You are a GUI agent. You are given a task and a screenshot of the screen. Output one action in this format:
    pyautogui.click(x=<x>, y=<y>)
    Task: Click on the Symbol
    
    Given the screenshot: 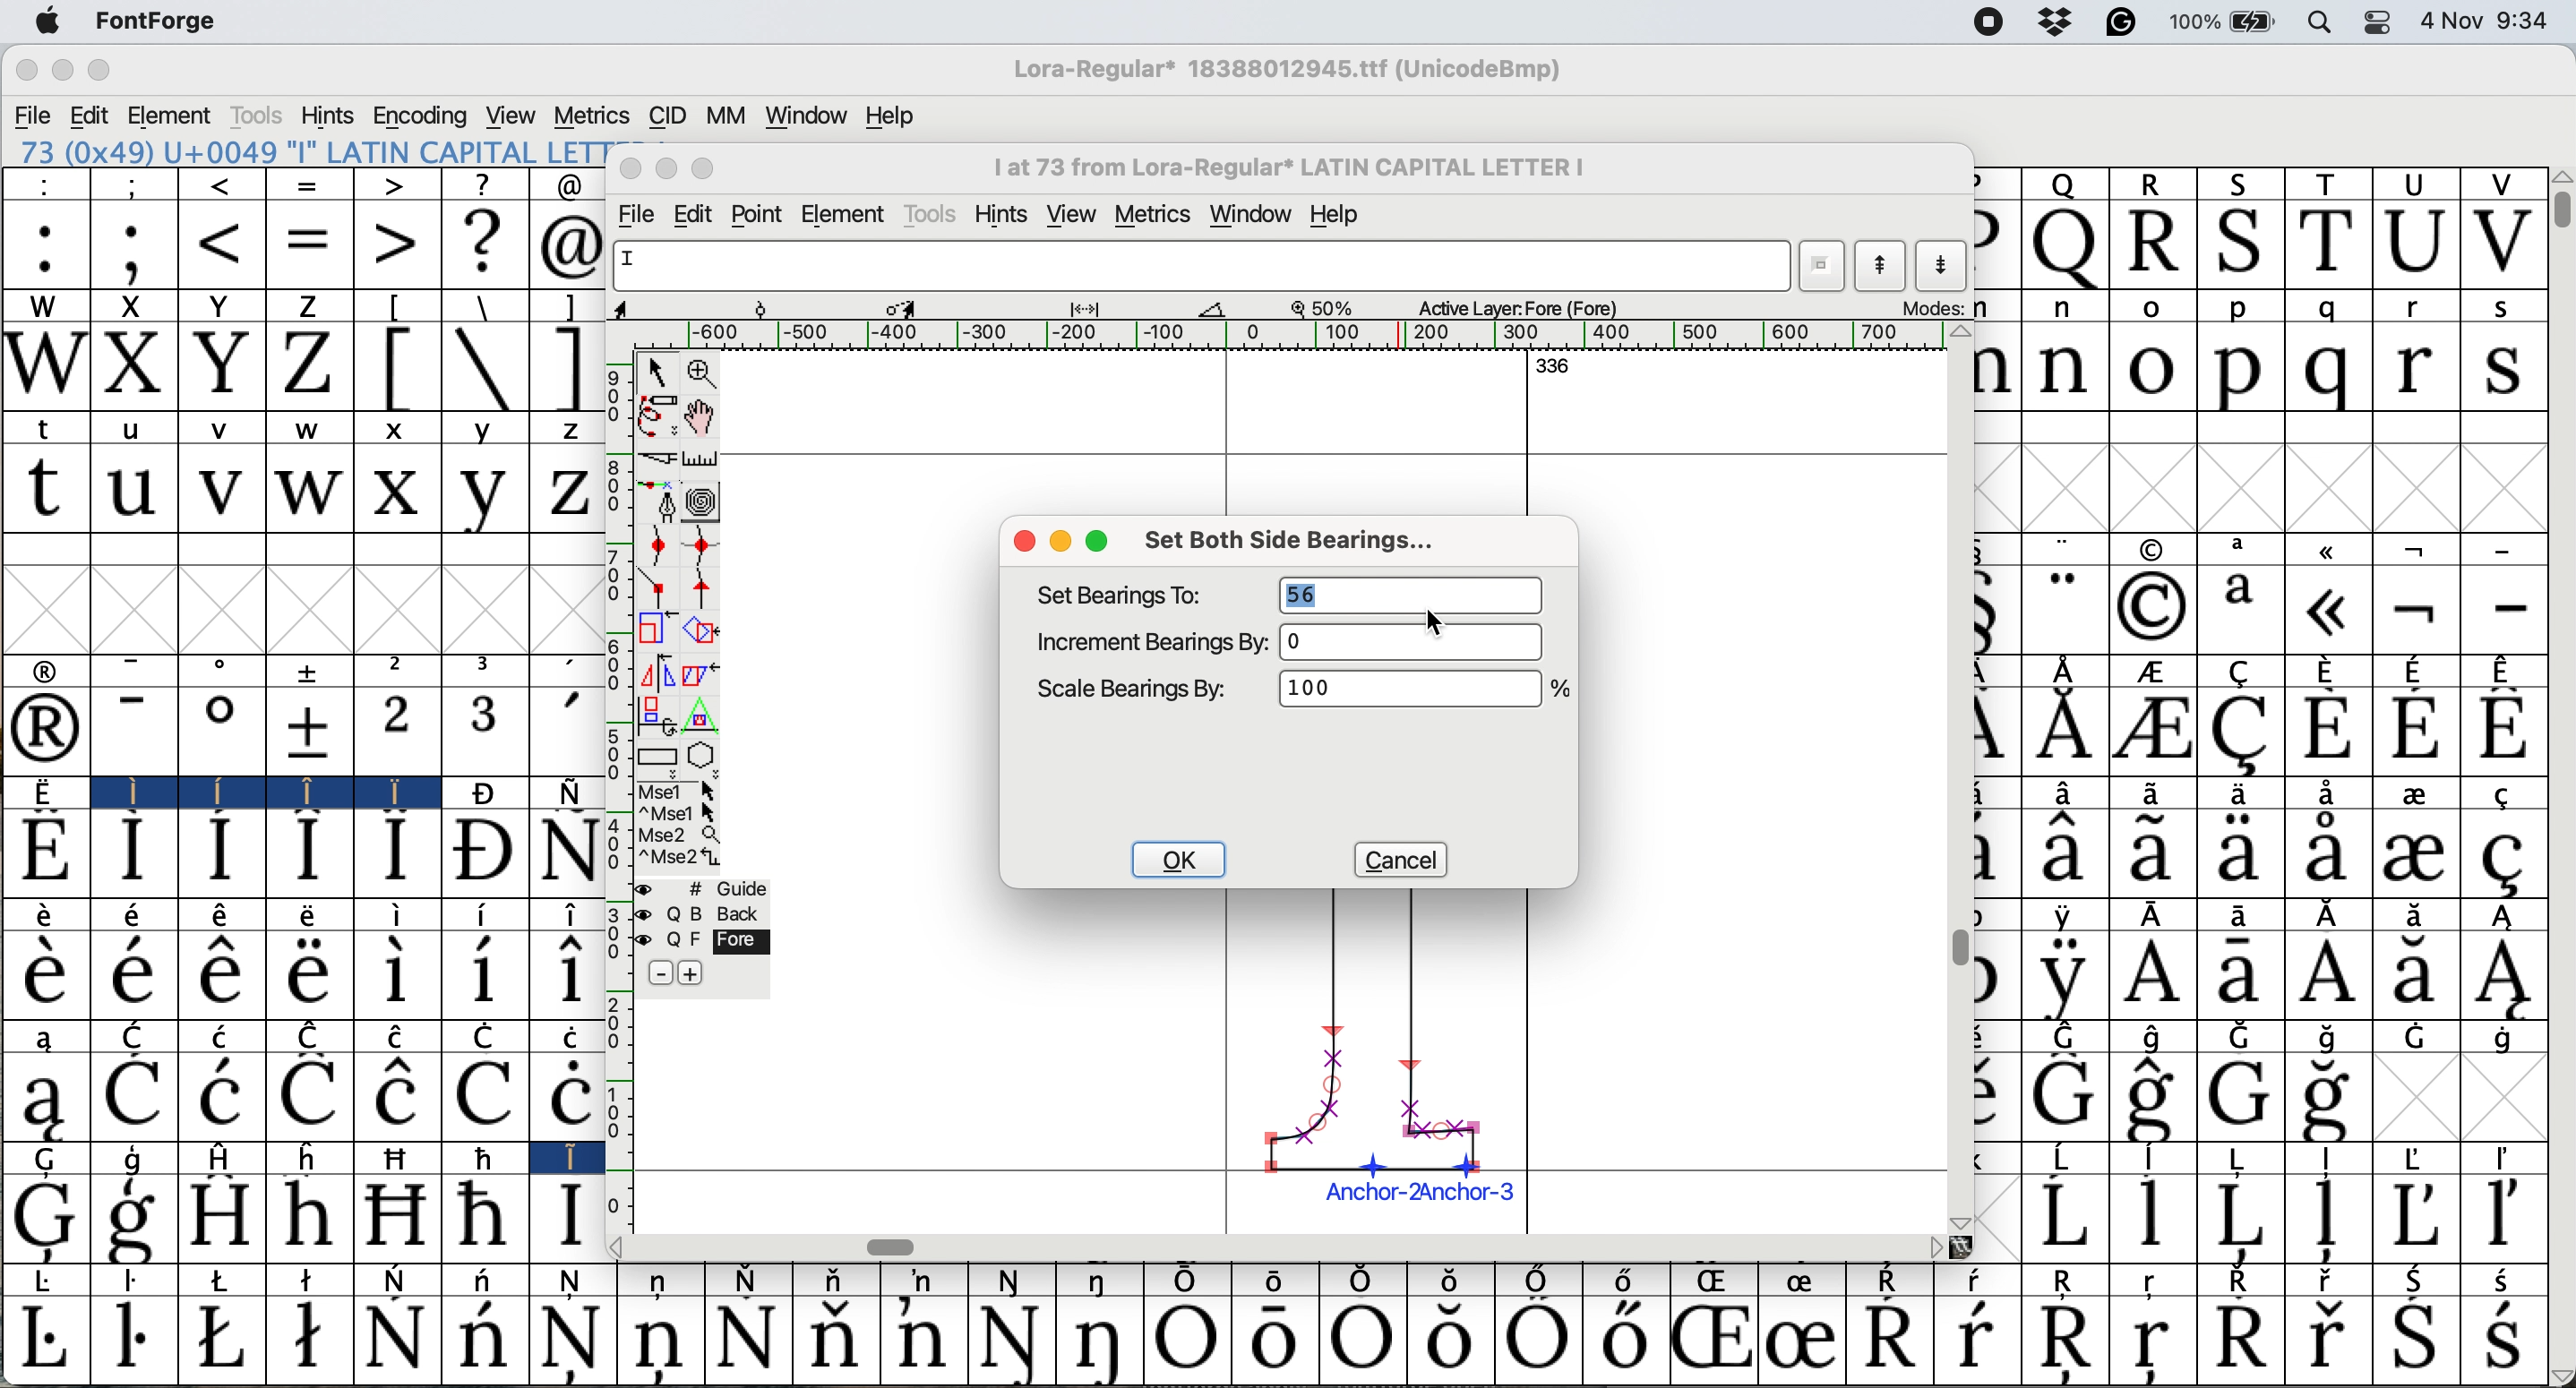 What is the action you would take?
    pyautogui.click(x=403, y=1157)
    